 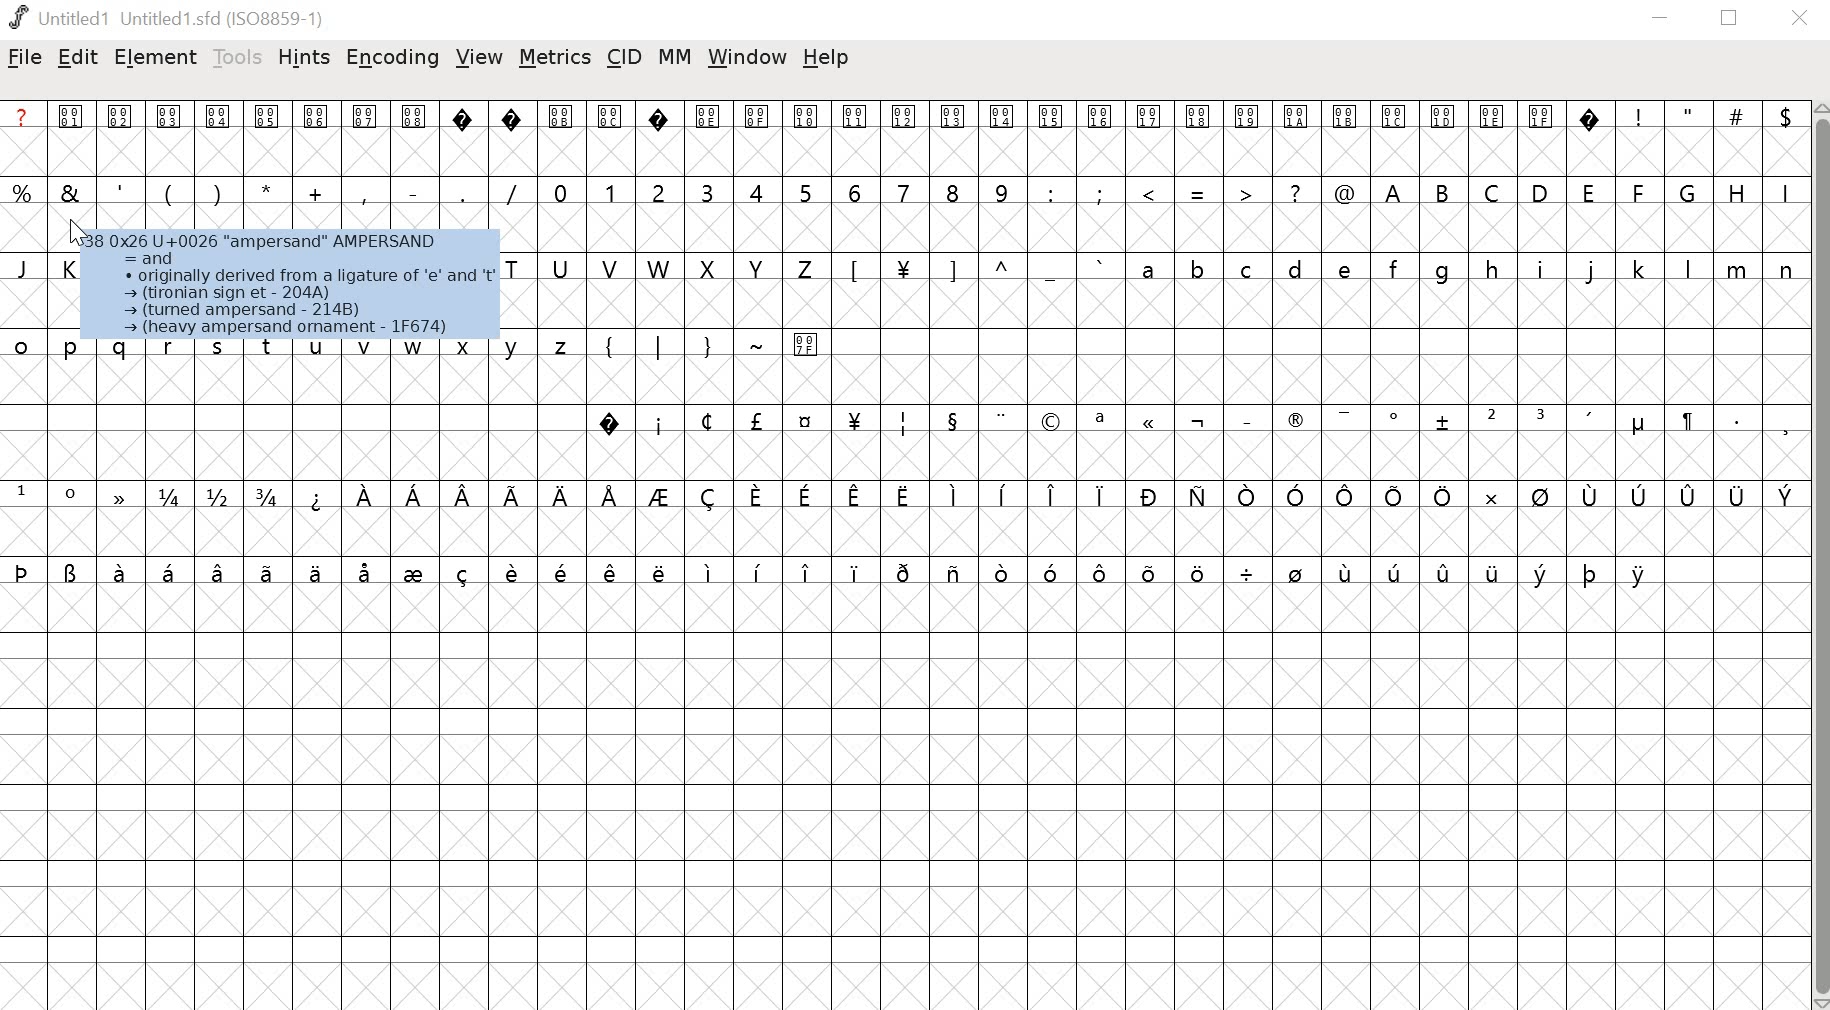 What do you see at coordinates (23, 493) in the screenshot?
I see `1` at bounding box center [23, 493].